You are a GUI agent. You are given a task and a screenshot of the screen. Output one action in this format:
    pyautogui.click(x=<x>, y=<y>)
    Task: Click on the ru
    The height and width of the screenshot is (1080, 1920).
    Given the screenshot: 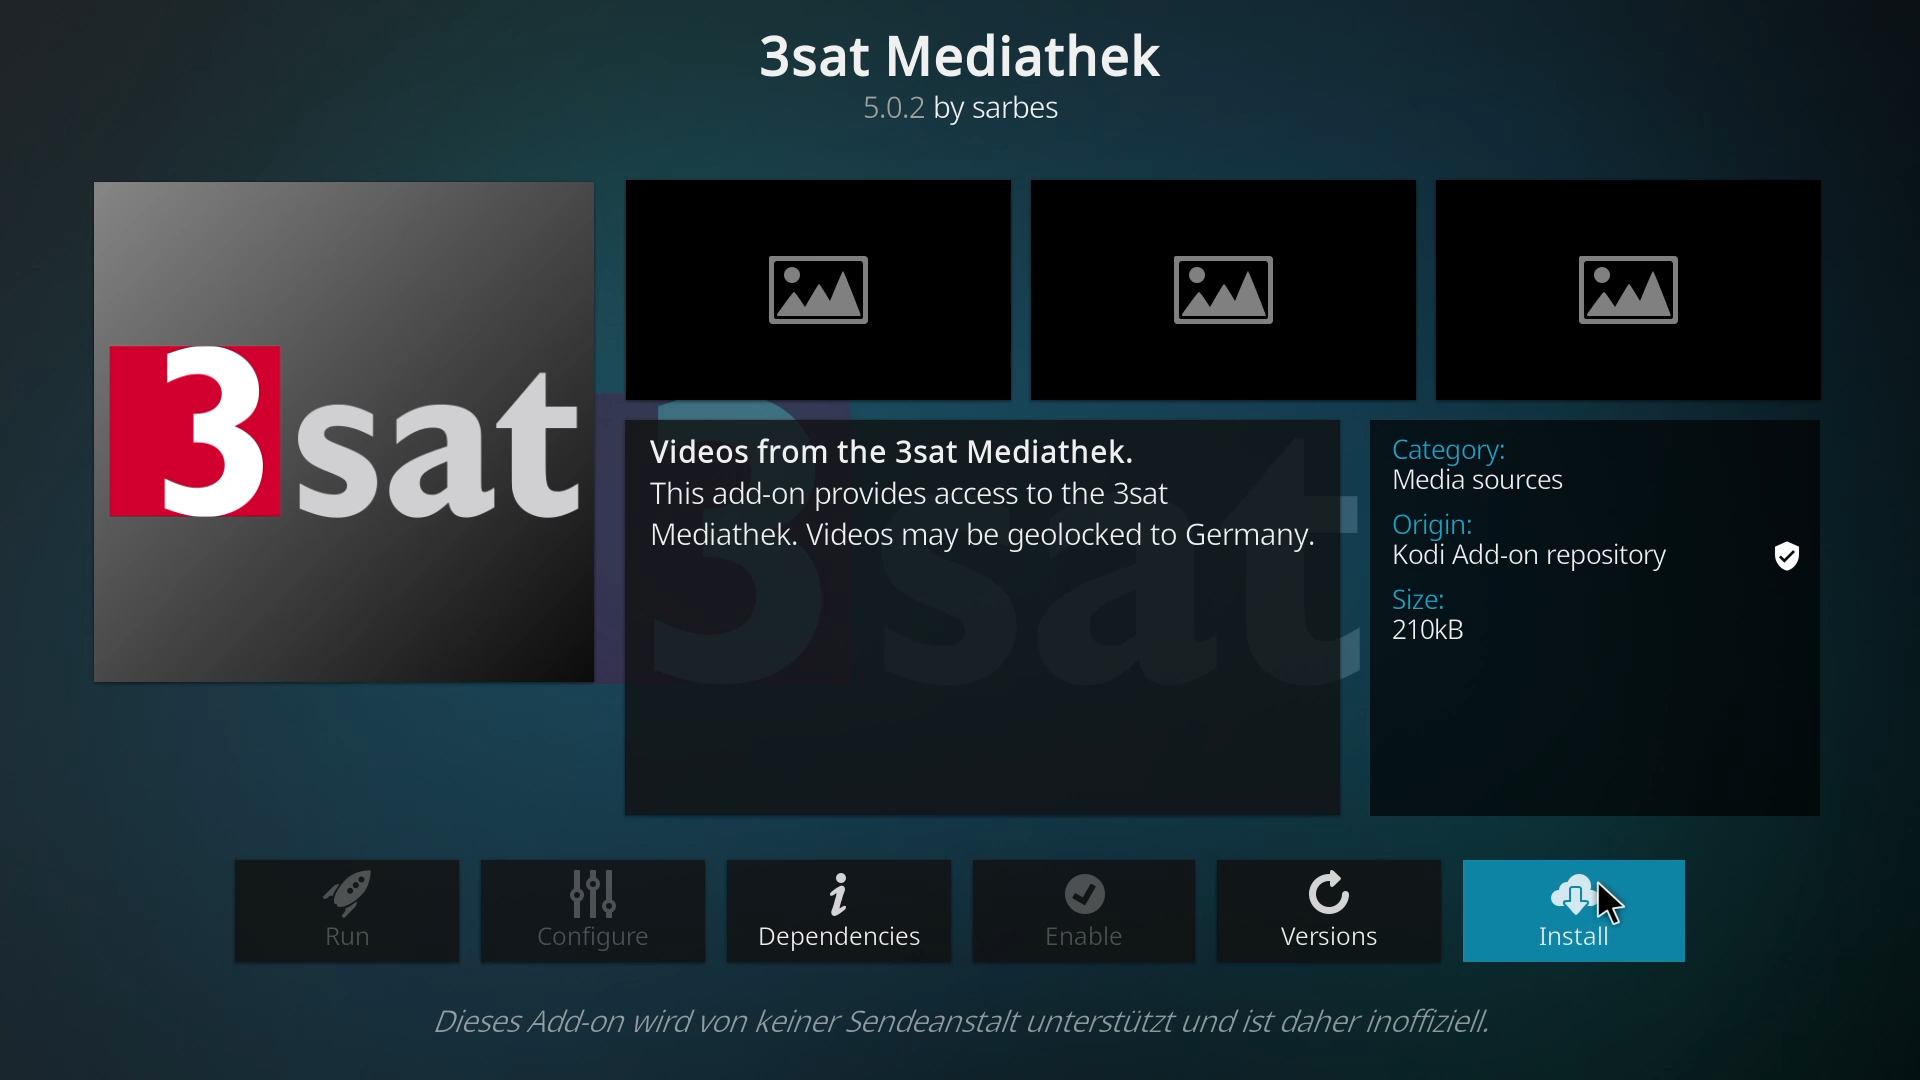 What is the action you would take?
    pyautogui.click(x=350, y=910)
    